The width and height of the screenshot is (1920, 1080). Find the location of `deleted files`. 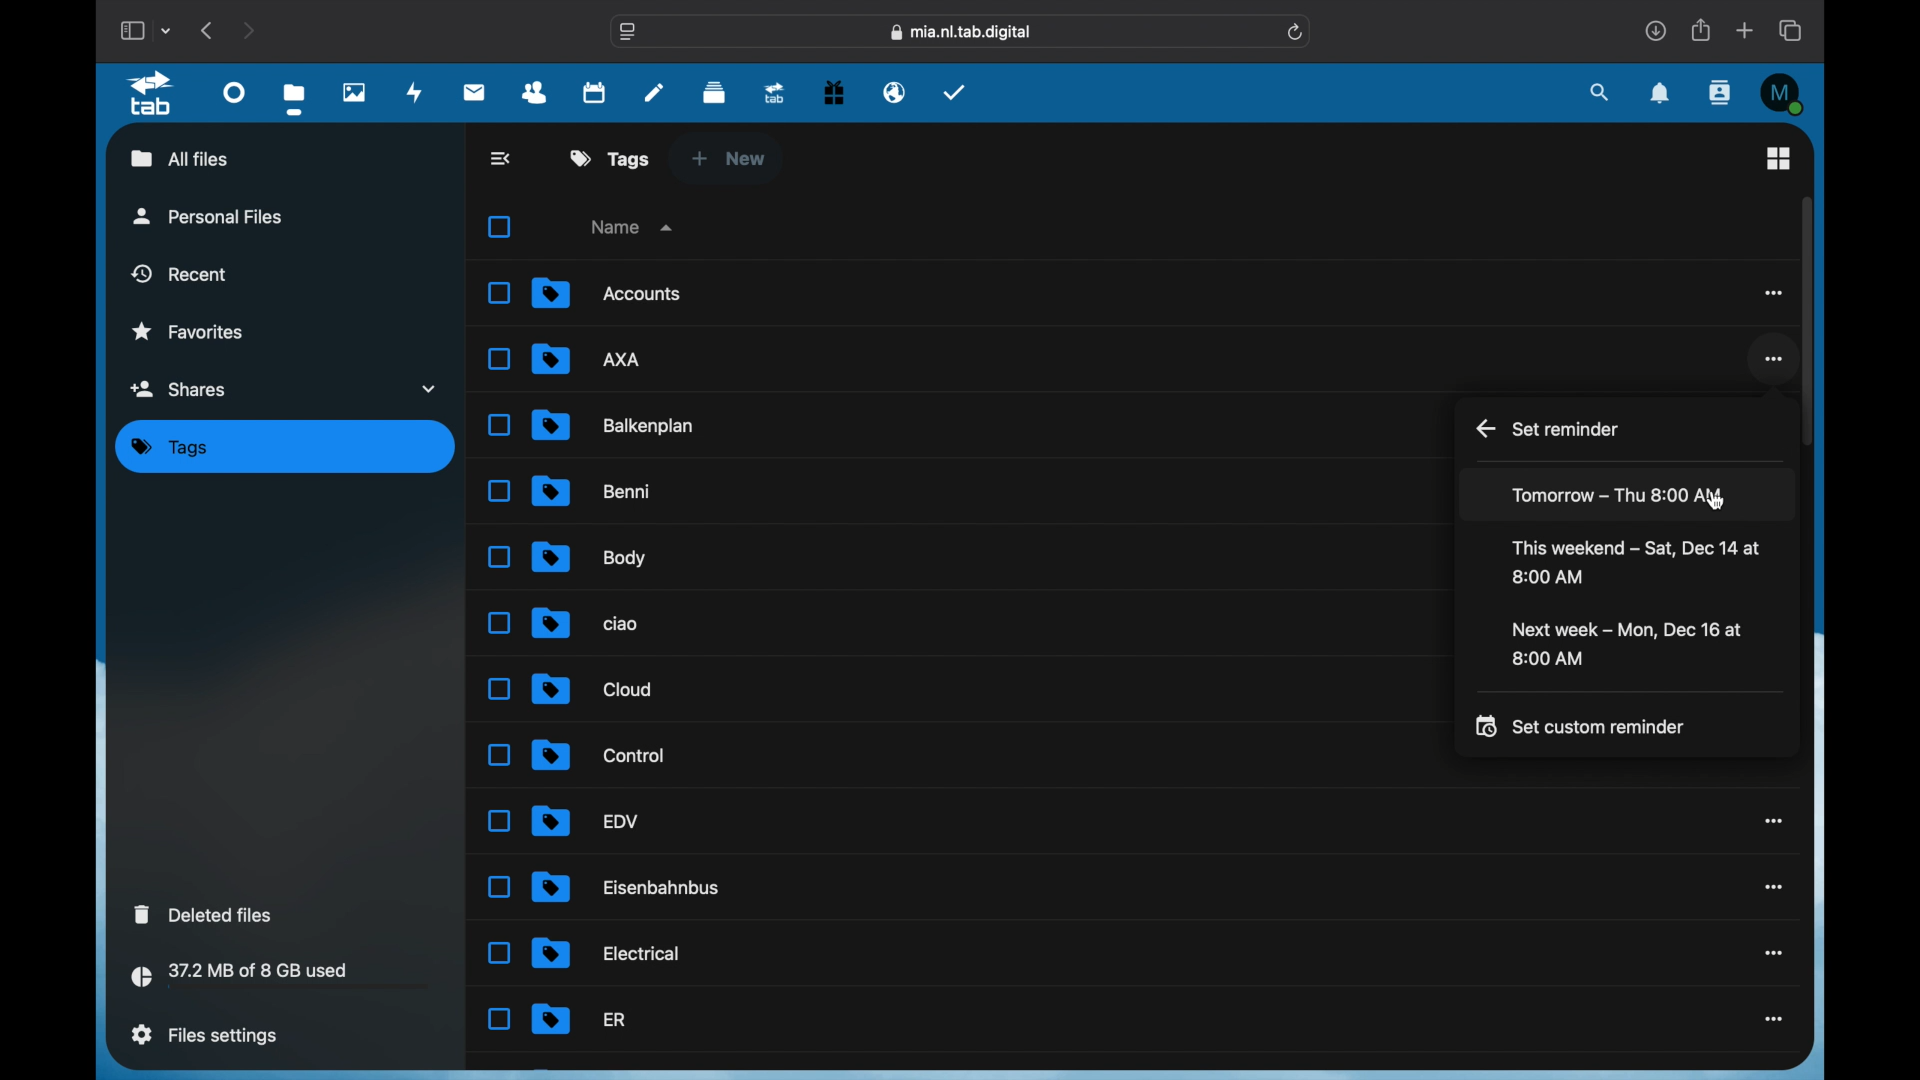

deleted files is located at coordinates (203, 914).